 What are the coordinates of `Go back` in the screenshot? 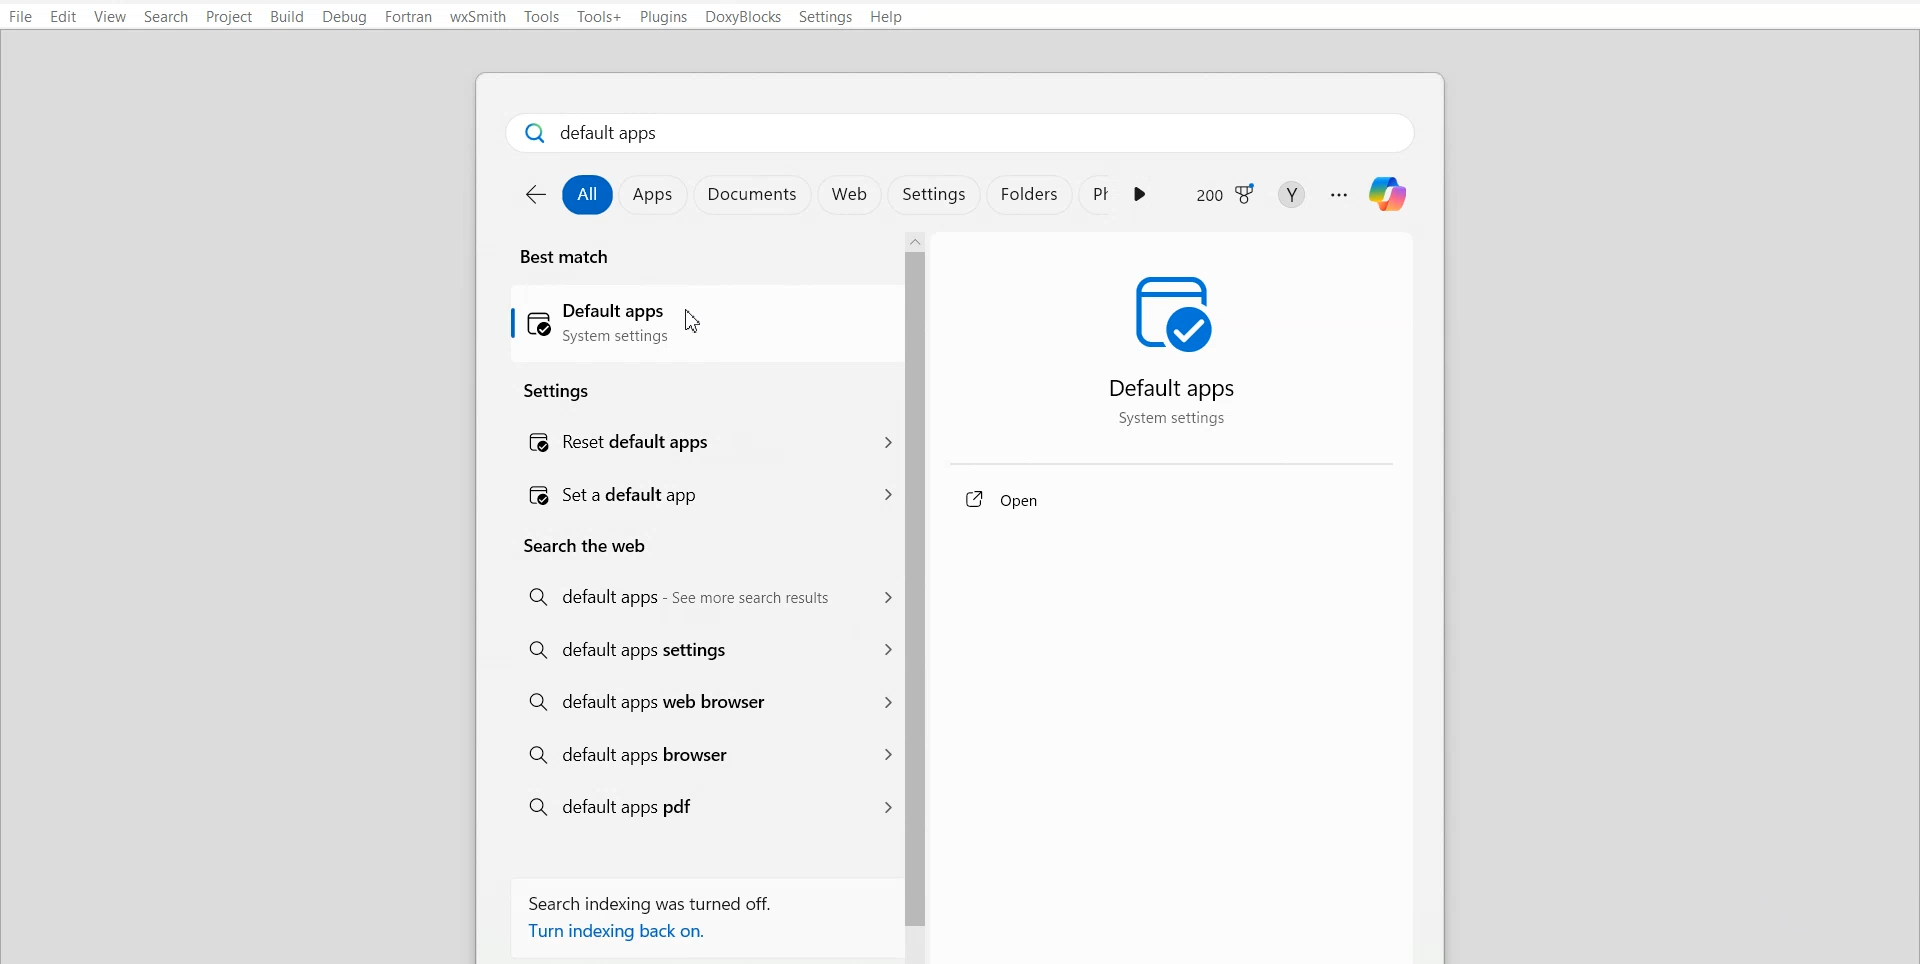 It's located at (534, 195).